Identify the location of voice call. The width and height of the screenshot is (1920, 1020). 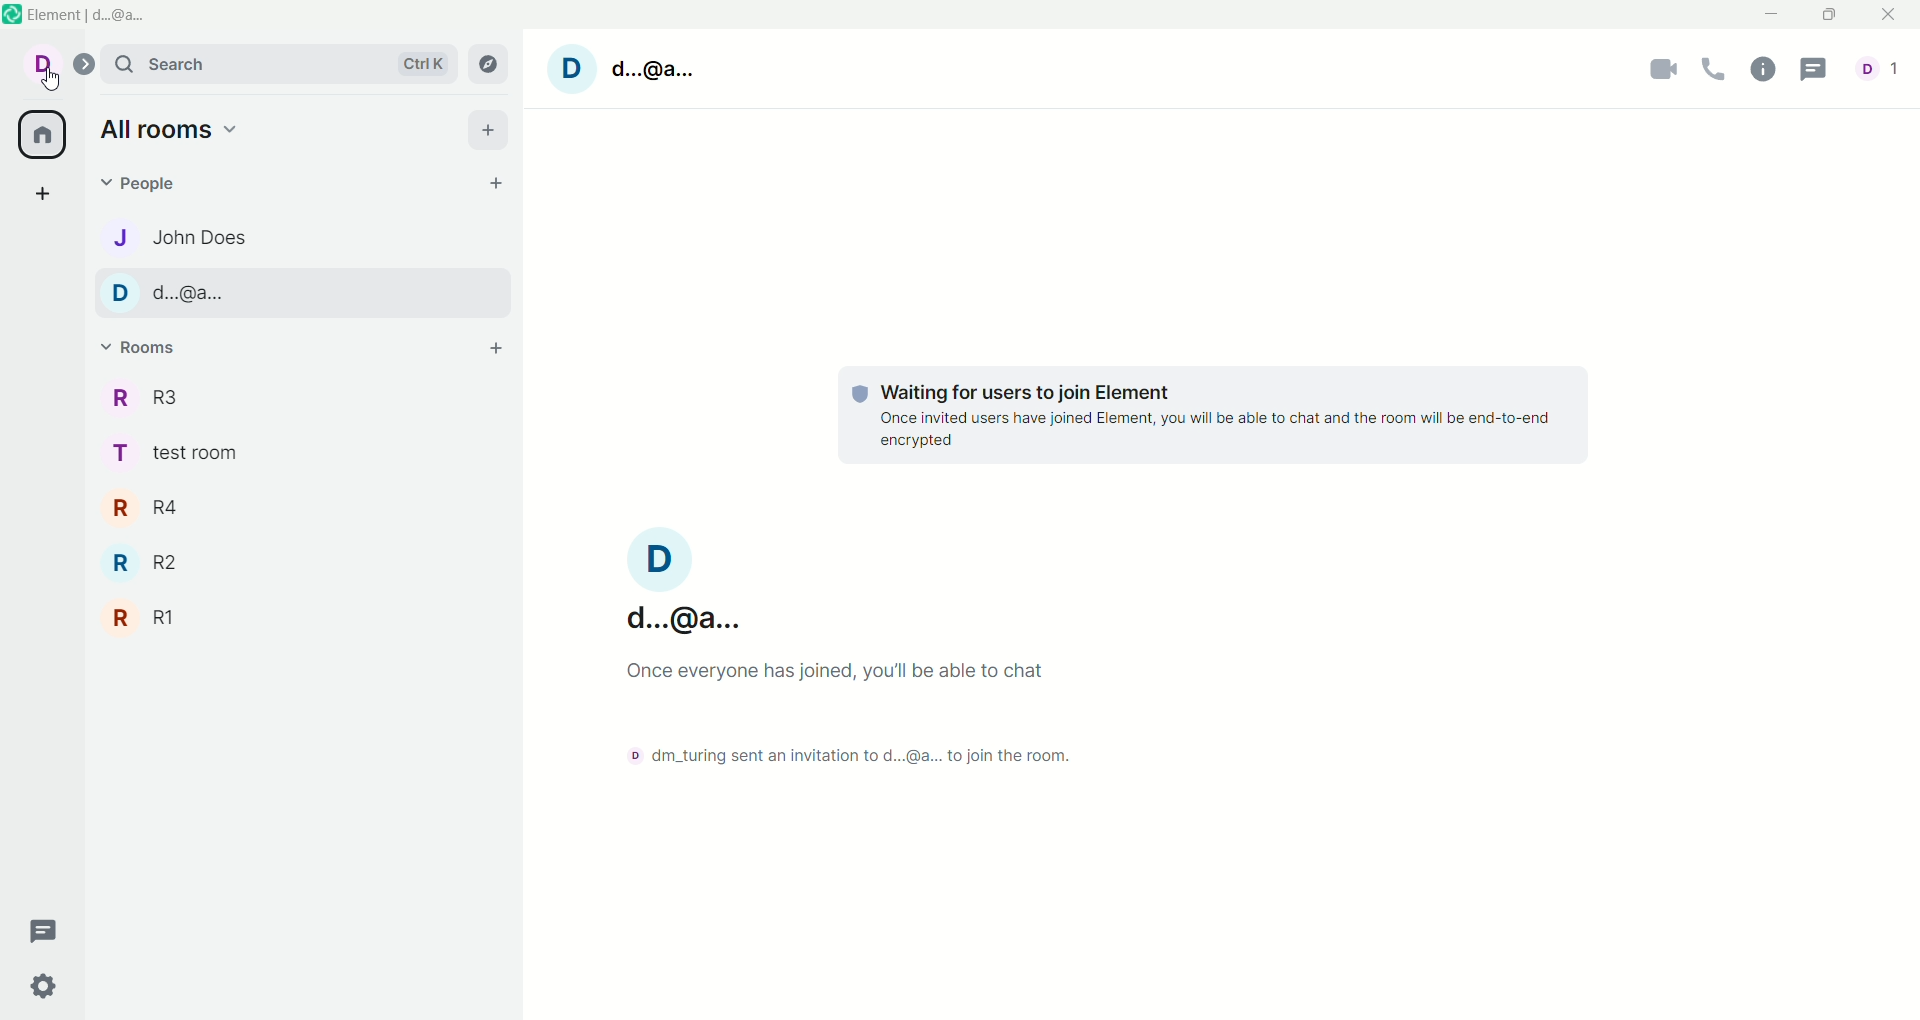
(1719, 70).